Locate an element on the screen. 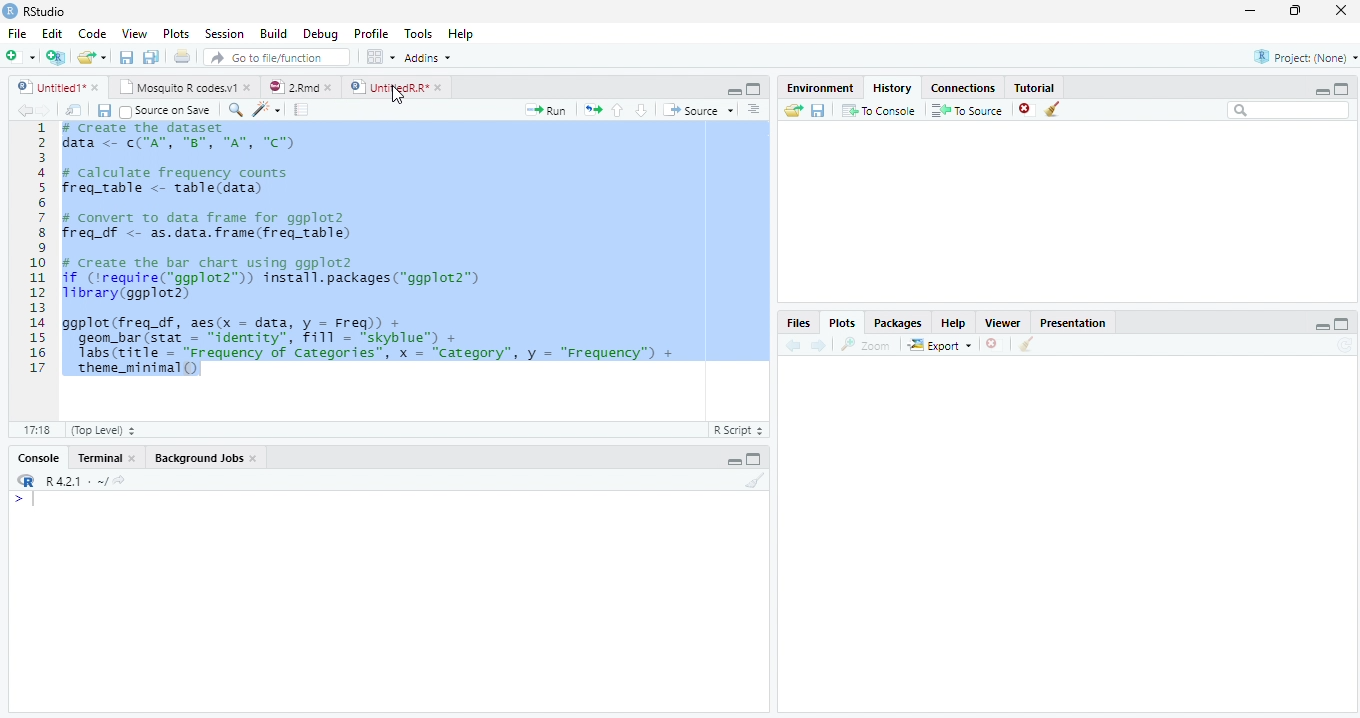 This screenshot has width=1360, height=718. Viewer is located at coordinates (1008, 324).